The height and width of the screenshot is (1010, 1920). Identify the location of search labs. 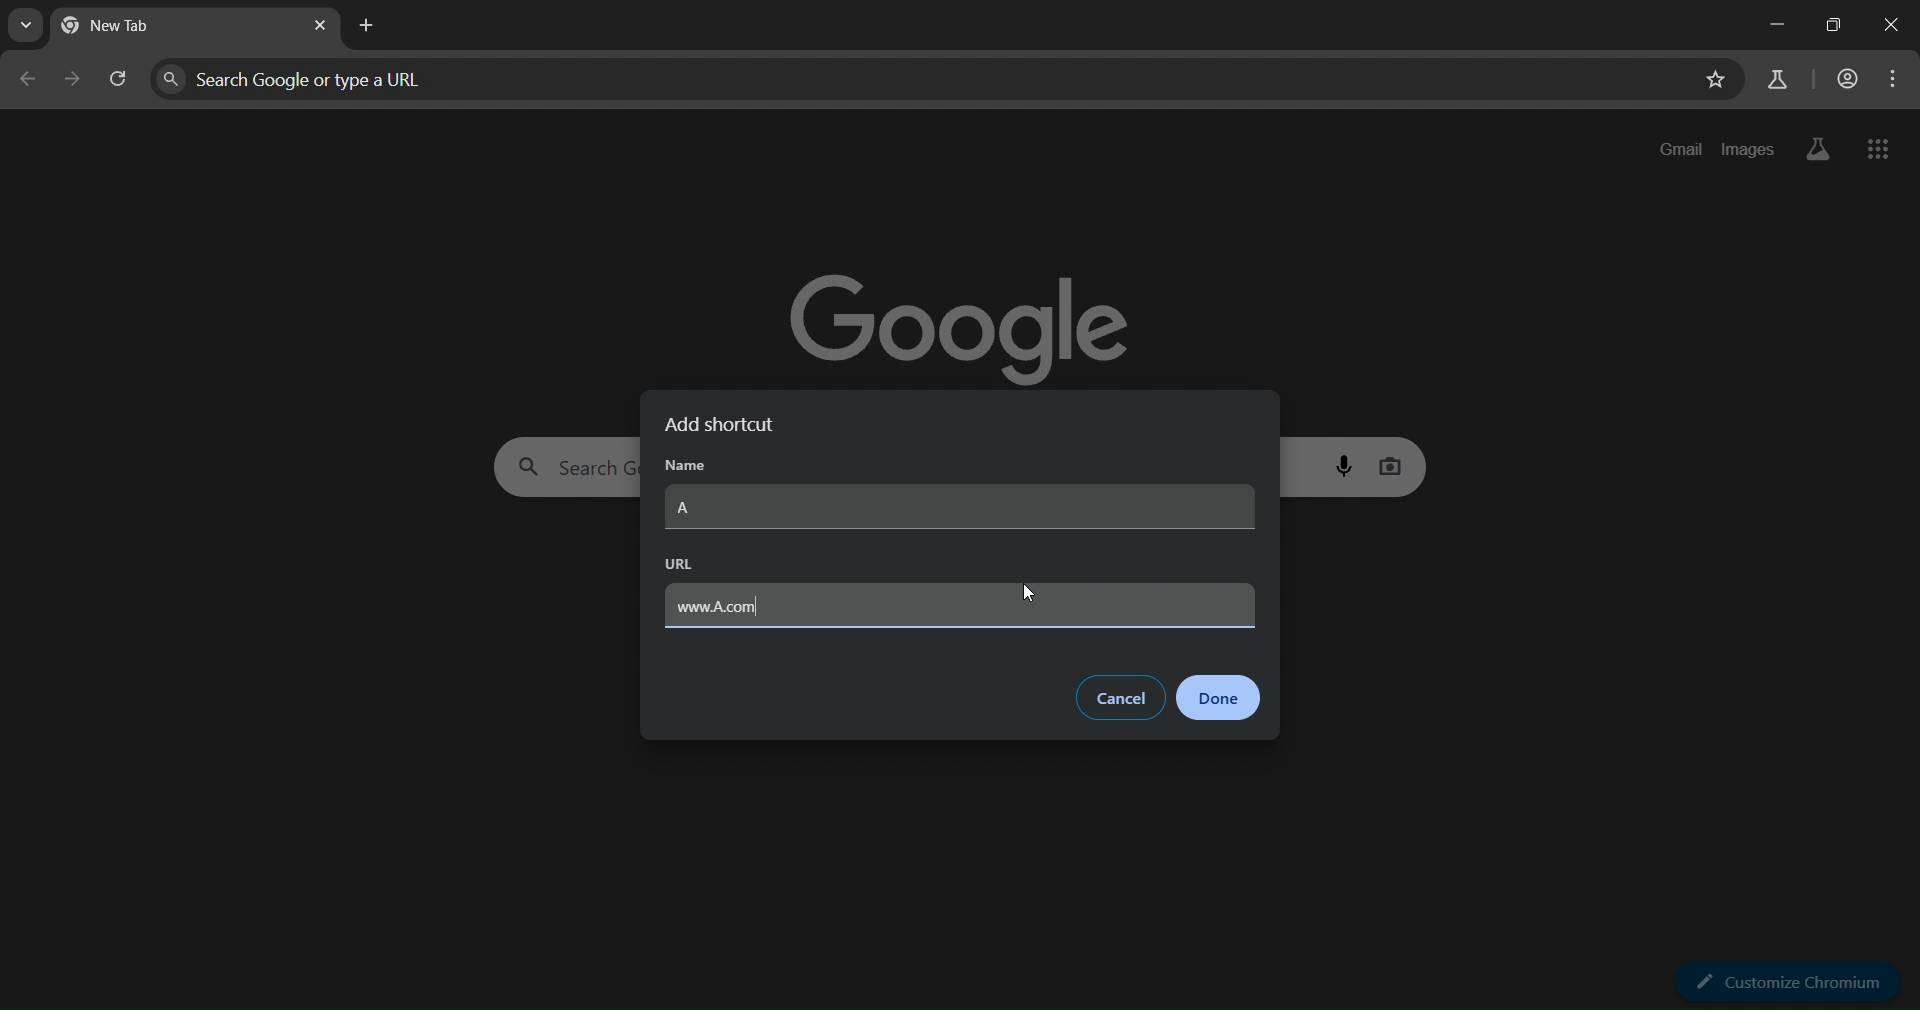
(1775, 79).